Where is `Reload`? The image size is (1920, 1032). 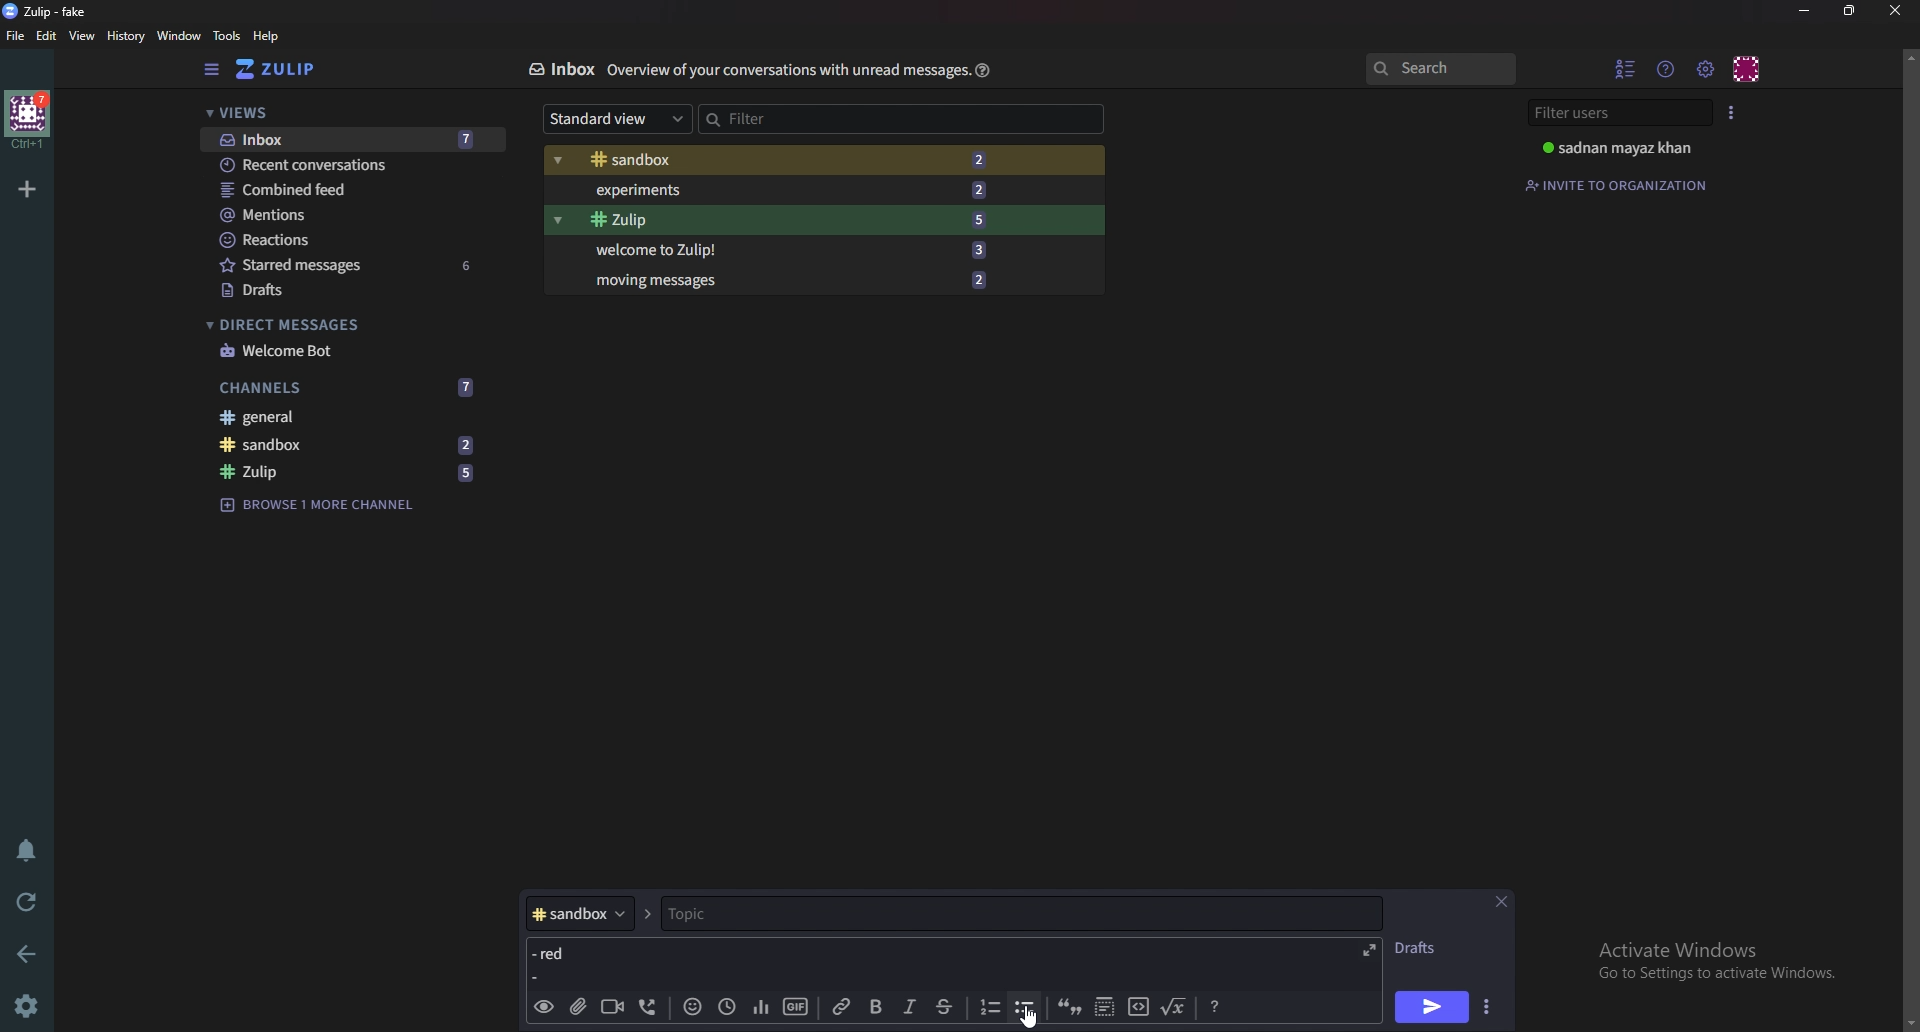 Reload is located at coordinates (27, 903).